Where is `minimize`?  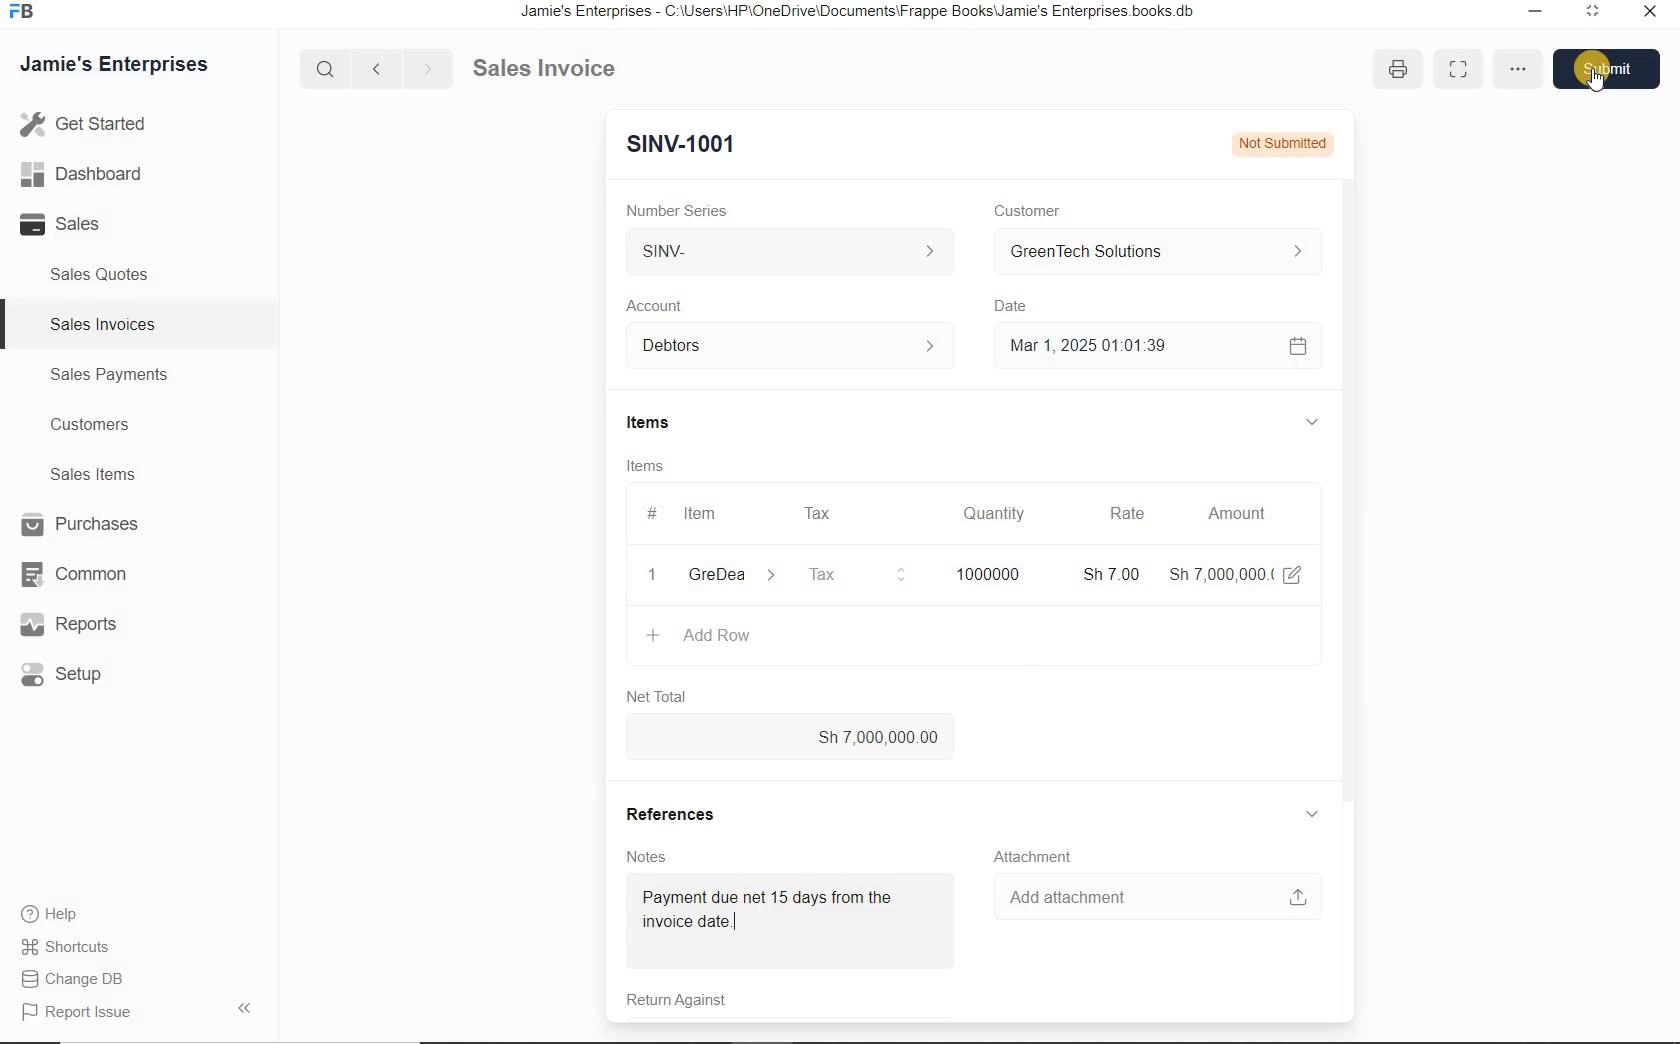
minimize is located at coordinates (1592, 14).